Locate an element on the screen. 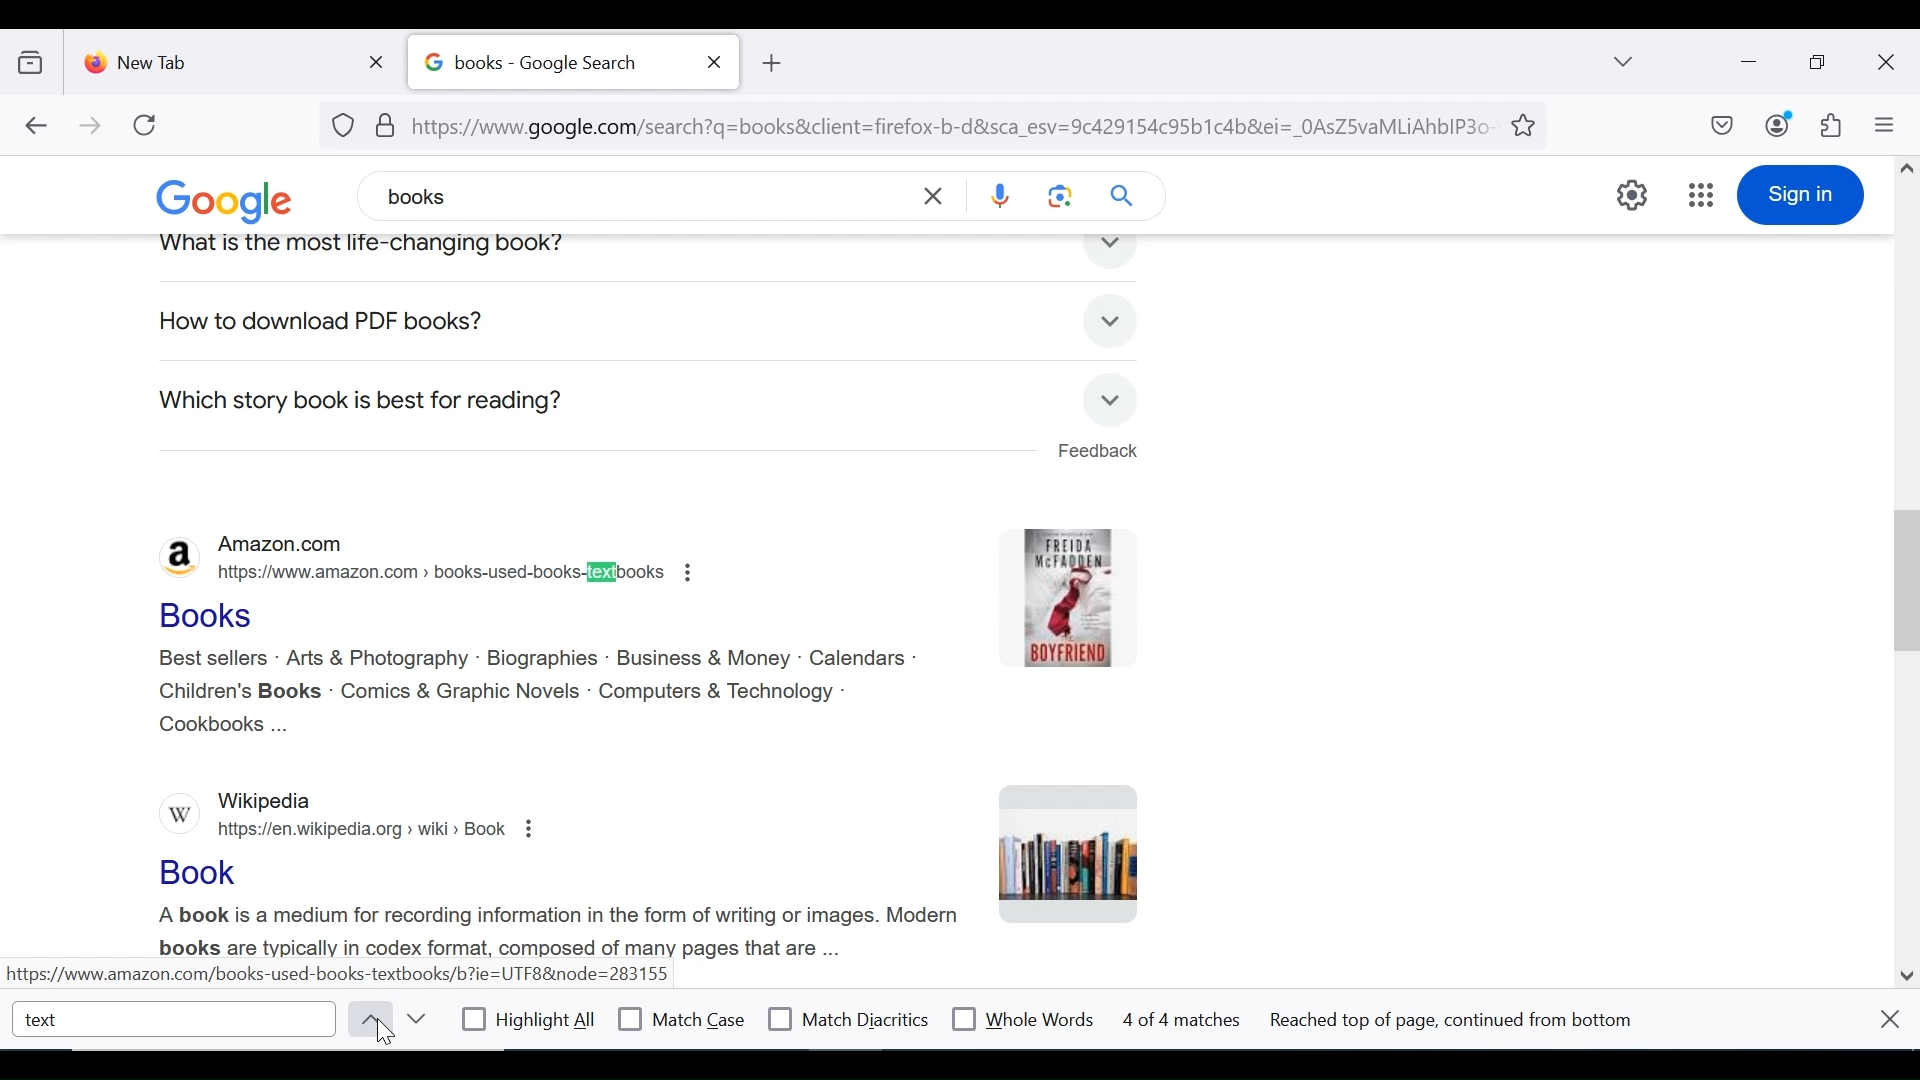 The width and height of the screenshot is (1920, 1080). new is located at coordinates (530, 321).